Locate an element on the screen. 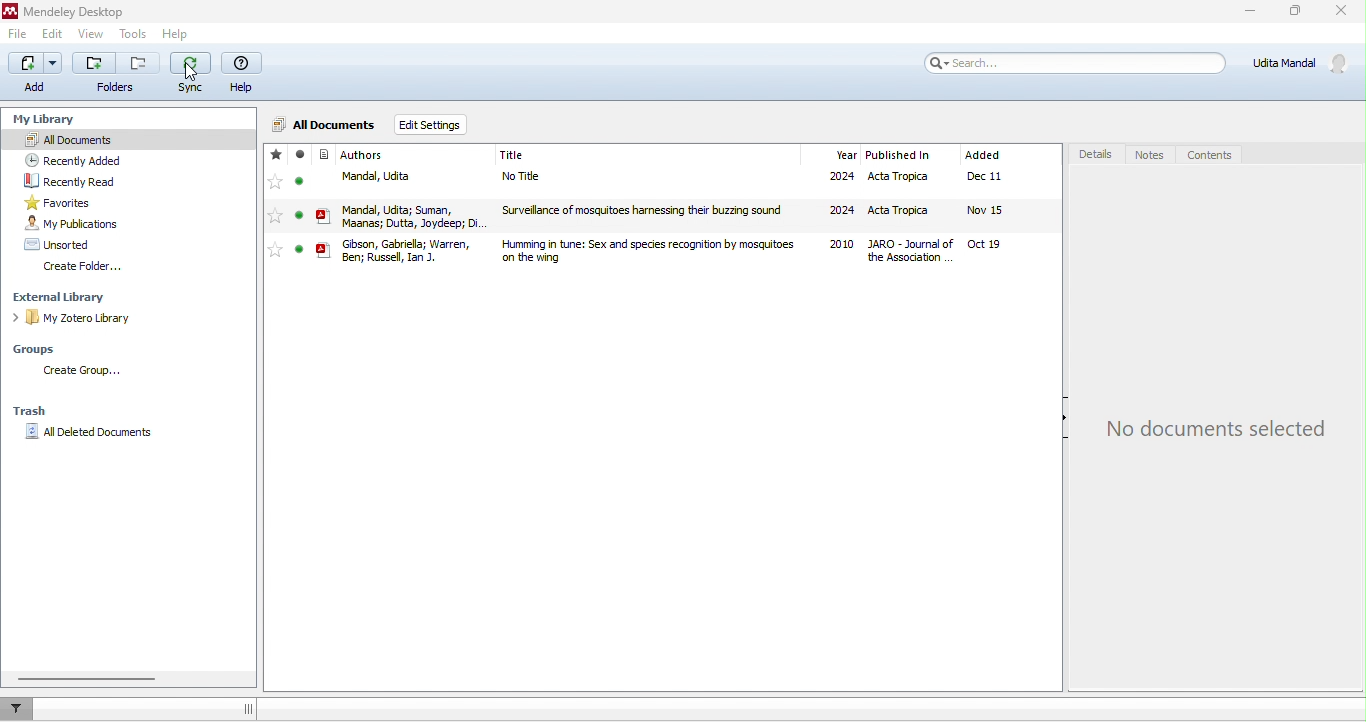  added is located at coordinates (983, 154).